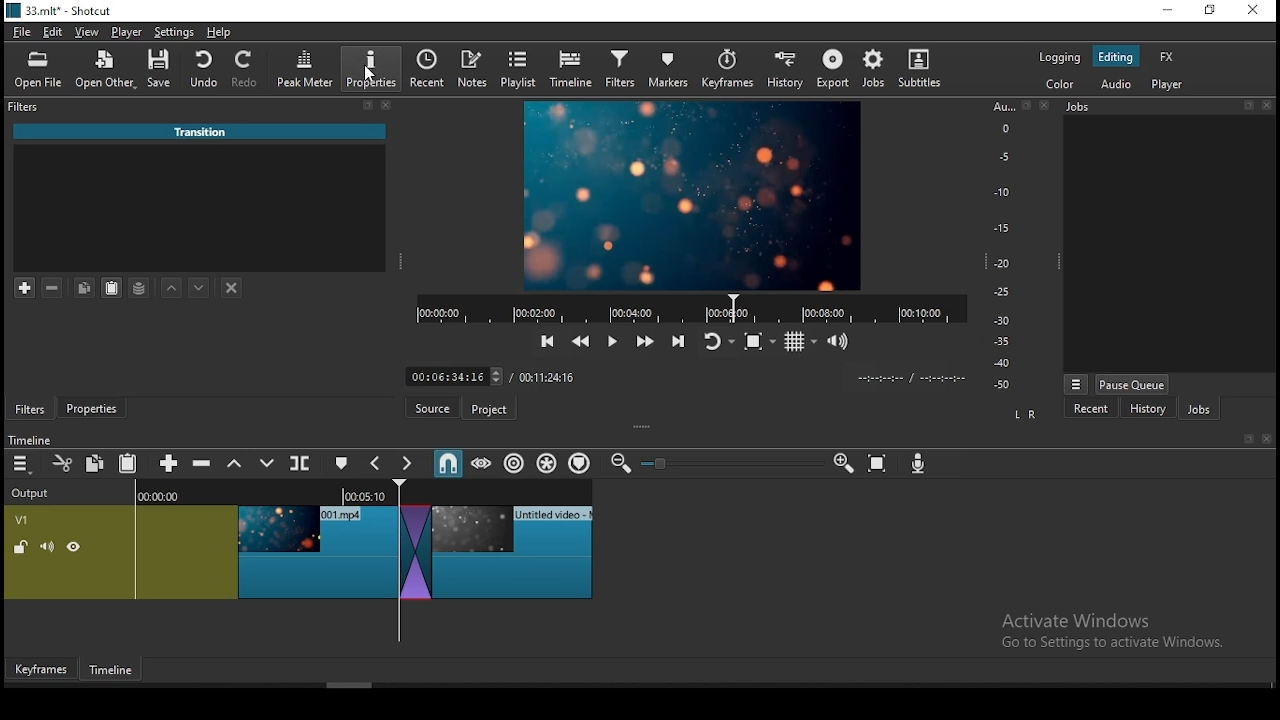  I want to click on redo, so click(248, 72).